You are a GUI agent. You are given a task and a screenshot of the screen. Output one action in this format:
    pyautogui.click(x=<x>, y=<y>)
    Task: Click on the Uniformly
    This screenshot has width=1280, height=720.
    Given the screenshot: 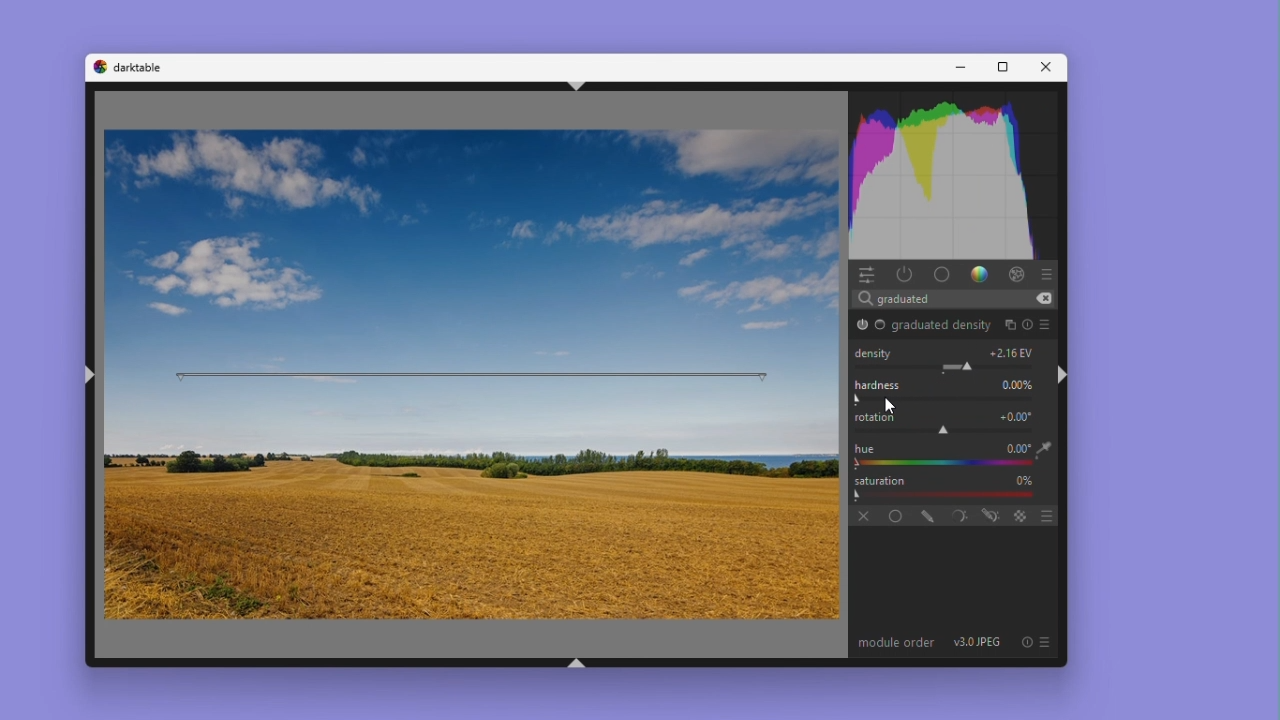 What is the action you would take?
    pyautogui.click(x=895, y=516)
    